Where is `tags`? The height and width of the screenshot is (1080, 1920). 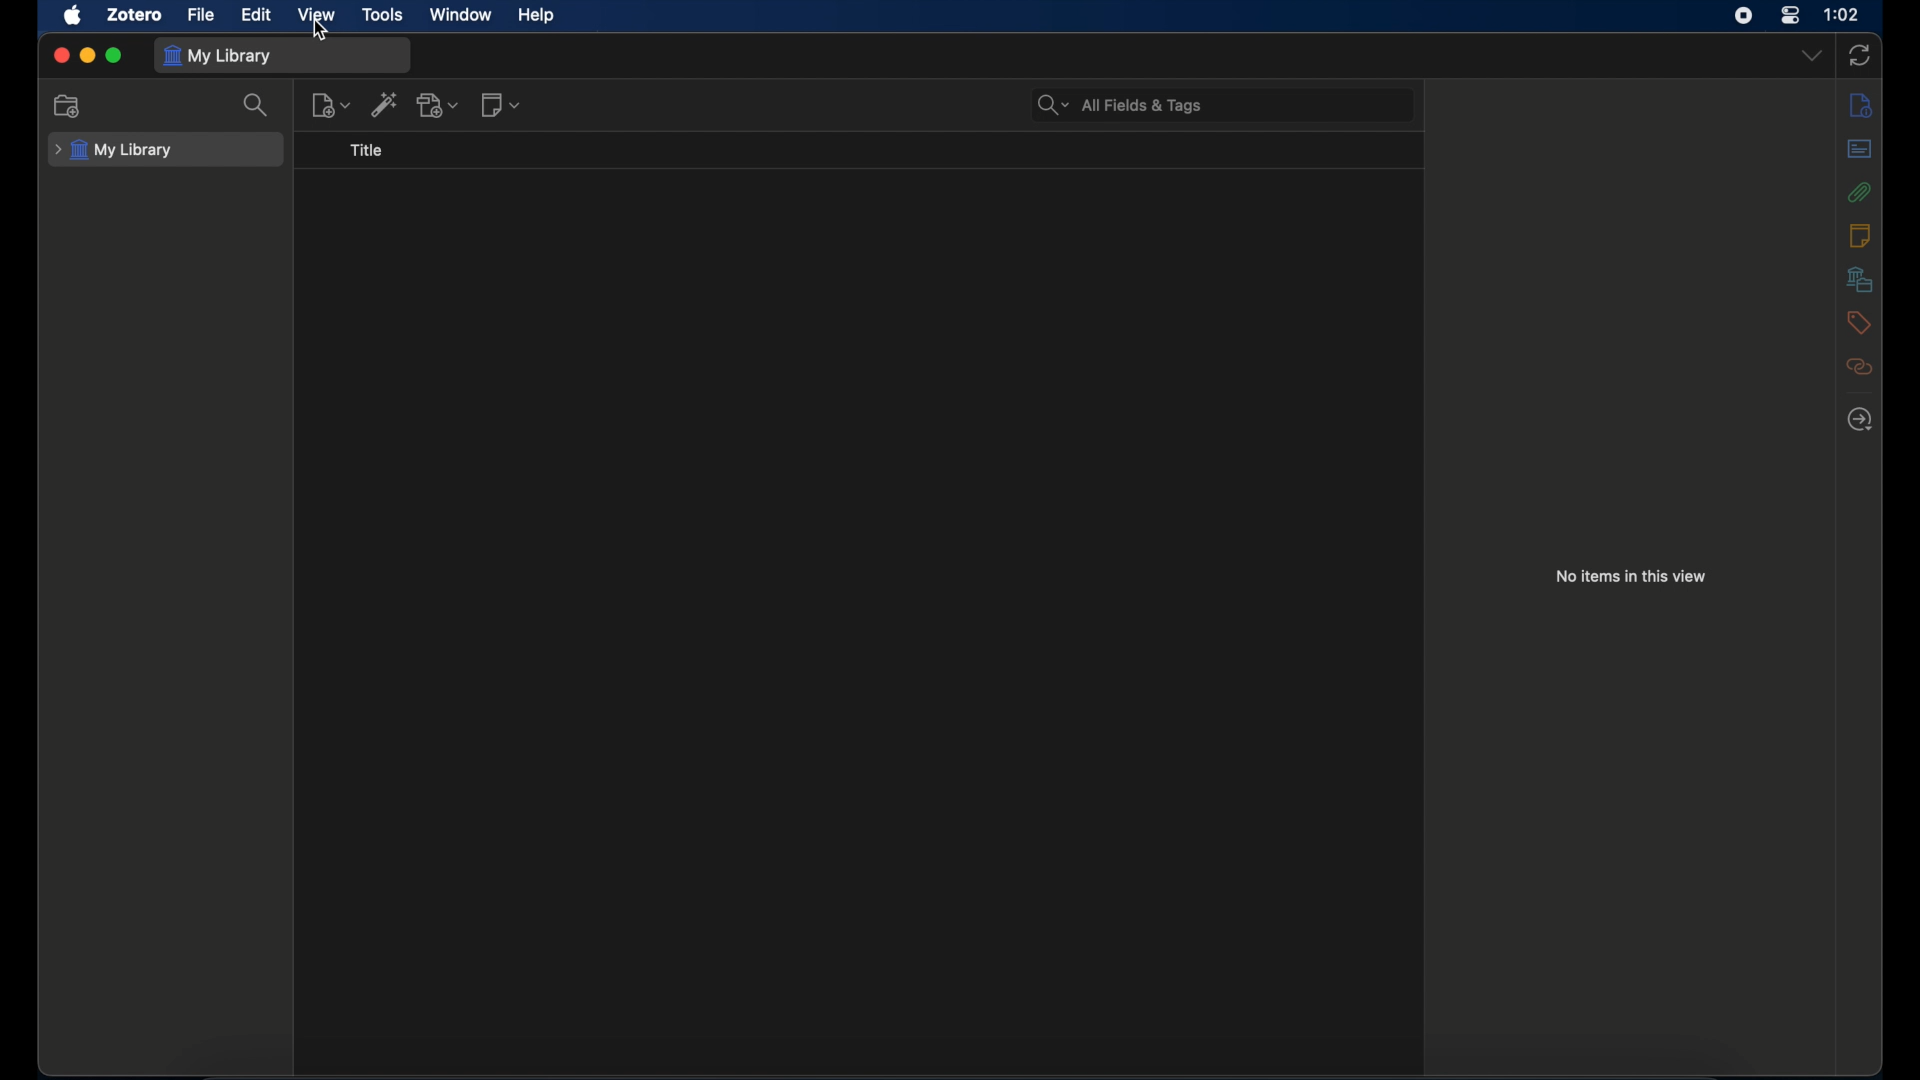 tags is located at coordinates (1856, 322).